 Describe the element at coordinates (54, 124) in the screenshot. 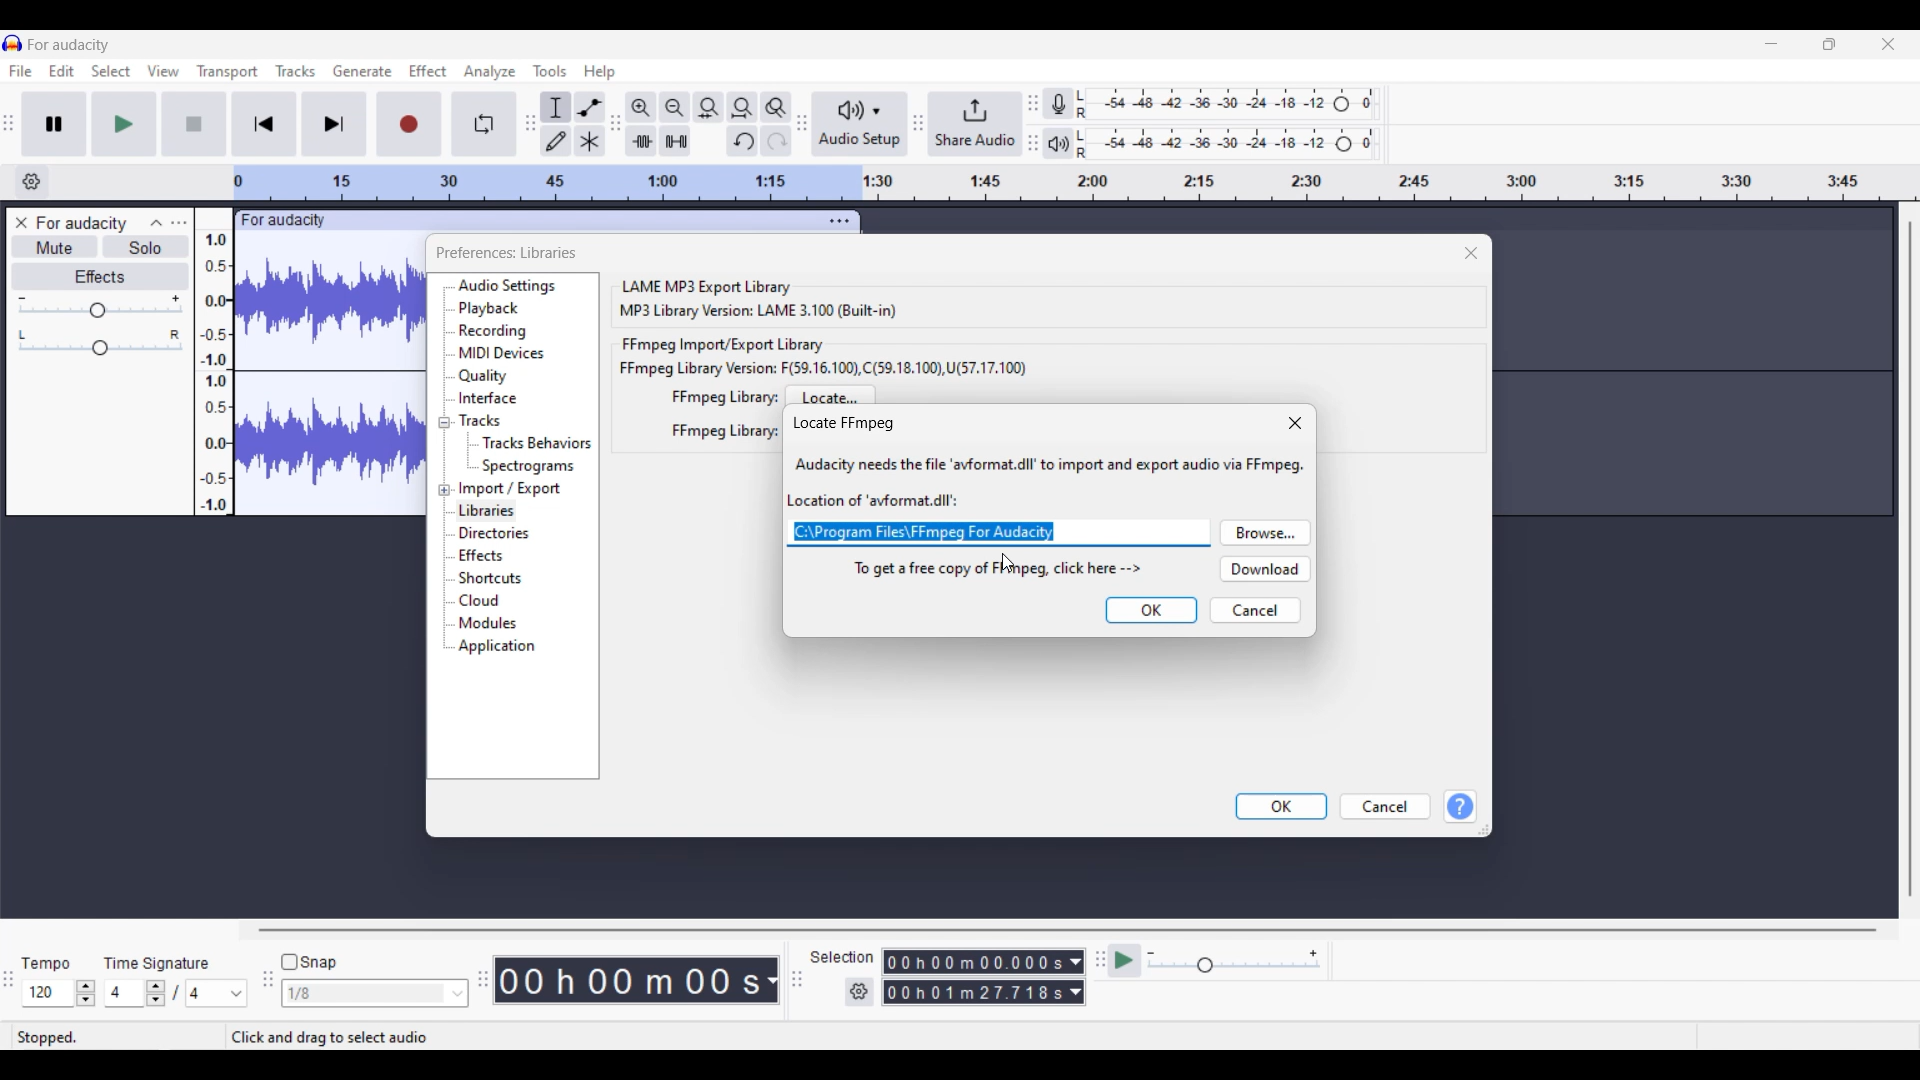

I see `Pause` at that location.